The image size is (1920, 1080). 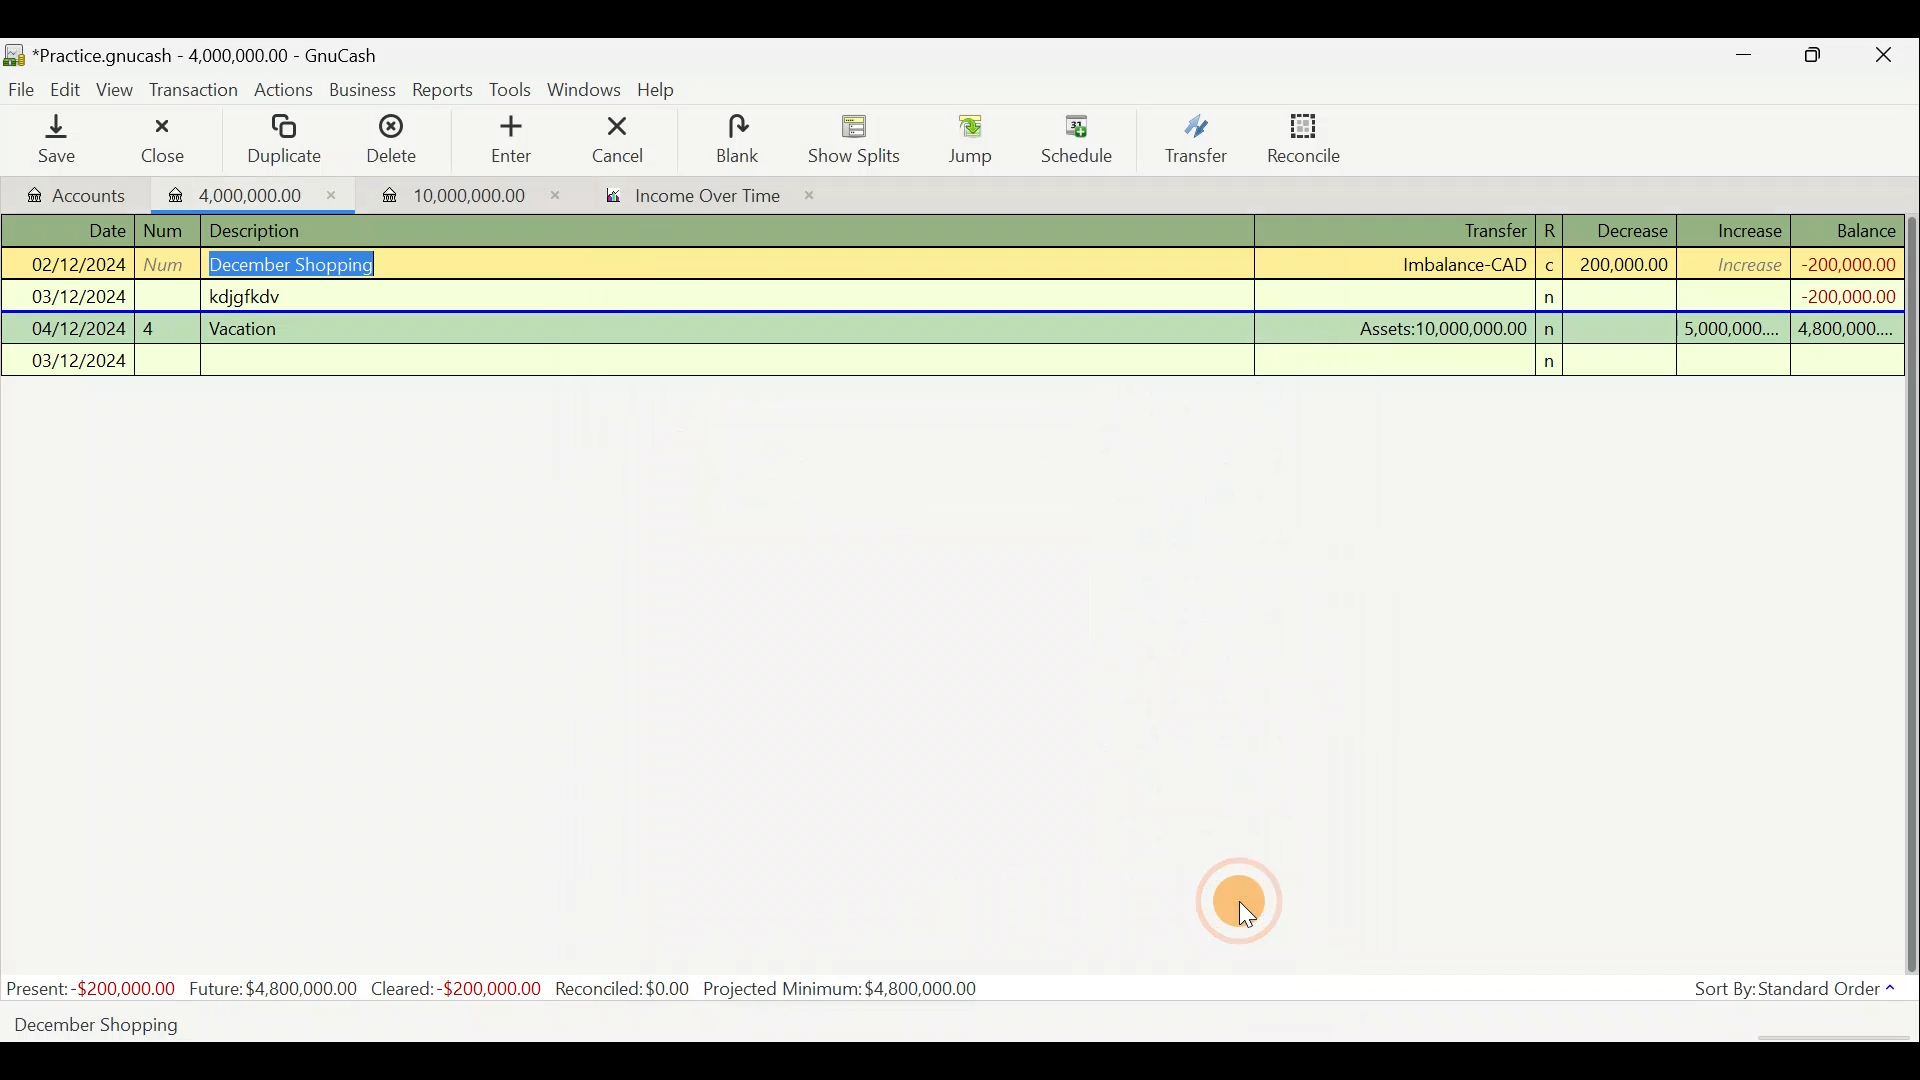 I want to click on Save, so click(x=61, y=139).